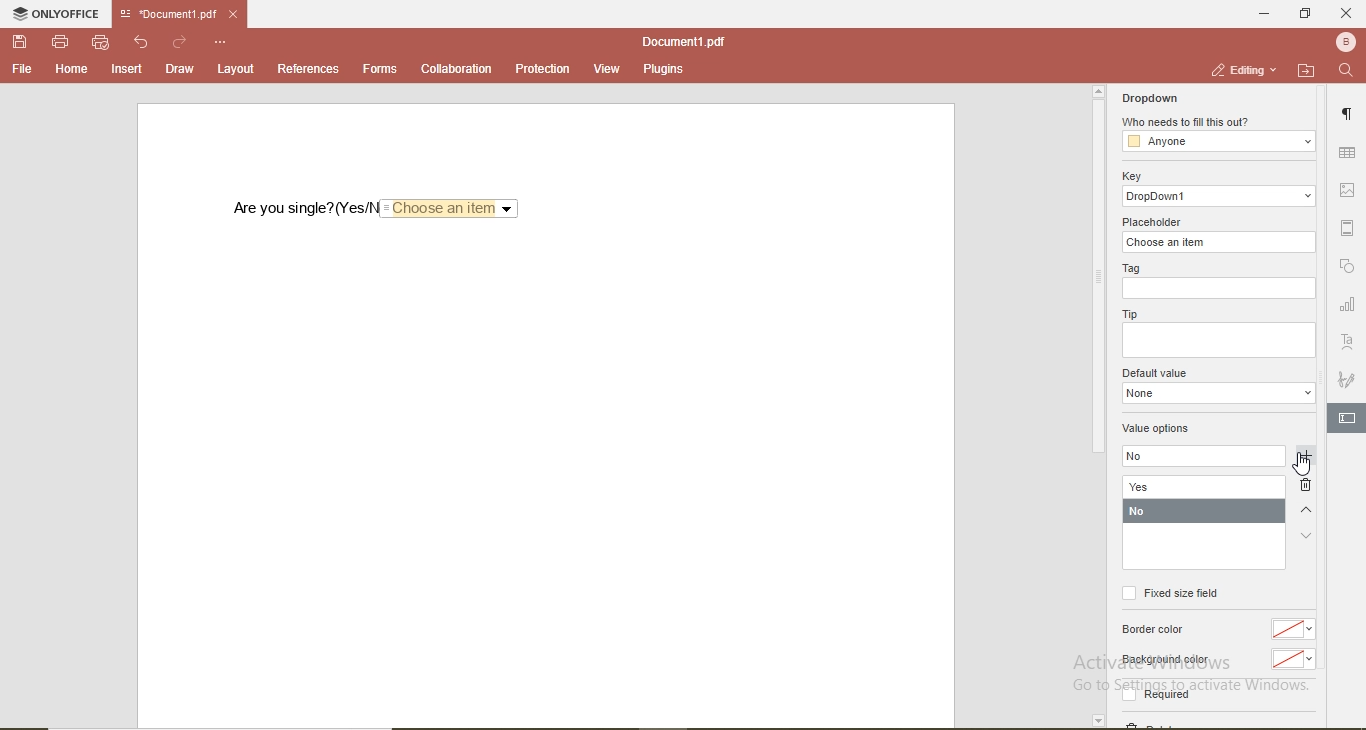 Image resolution: width=1366 pixels, height=730 pixels. What do you see at coordinates (1129, 313) in the screenshot?
I see `tip` at bounding box center [1129, 313].